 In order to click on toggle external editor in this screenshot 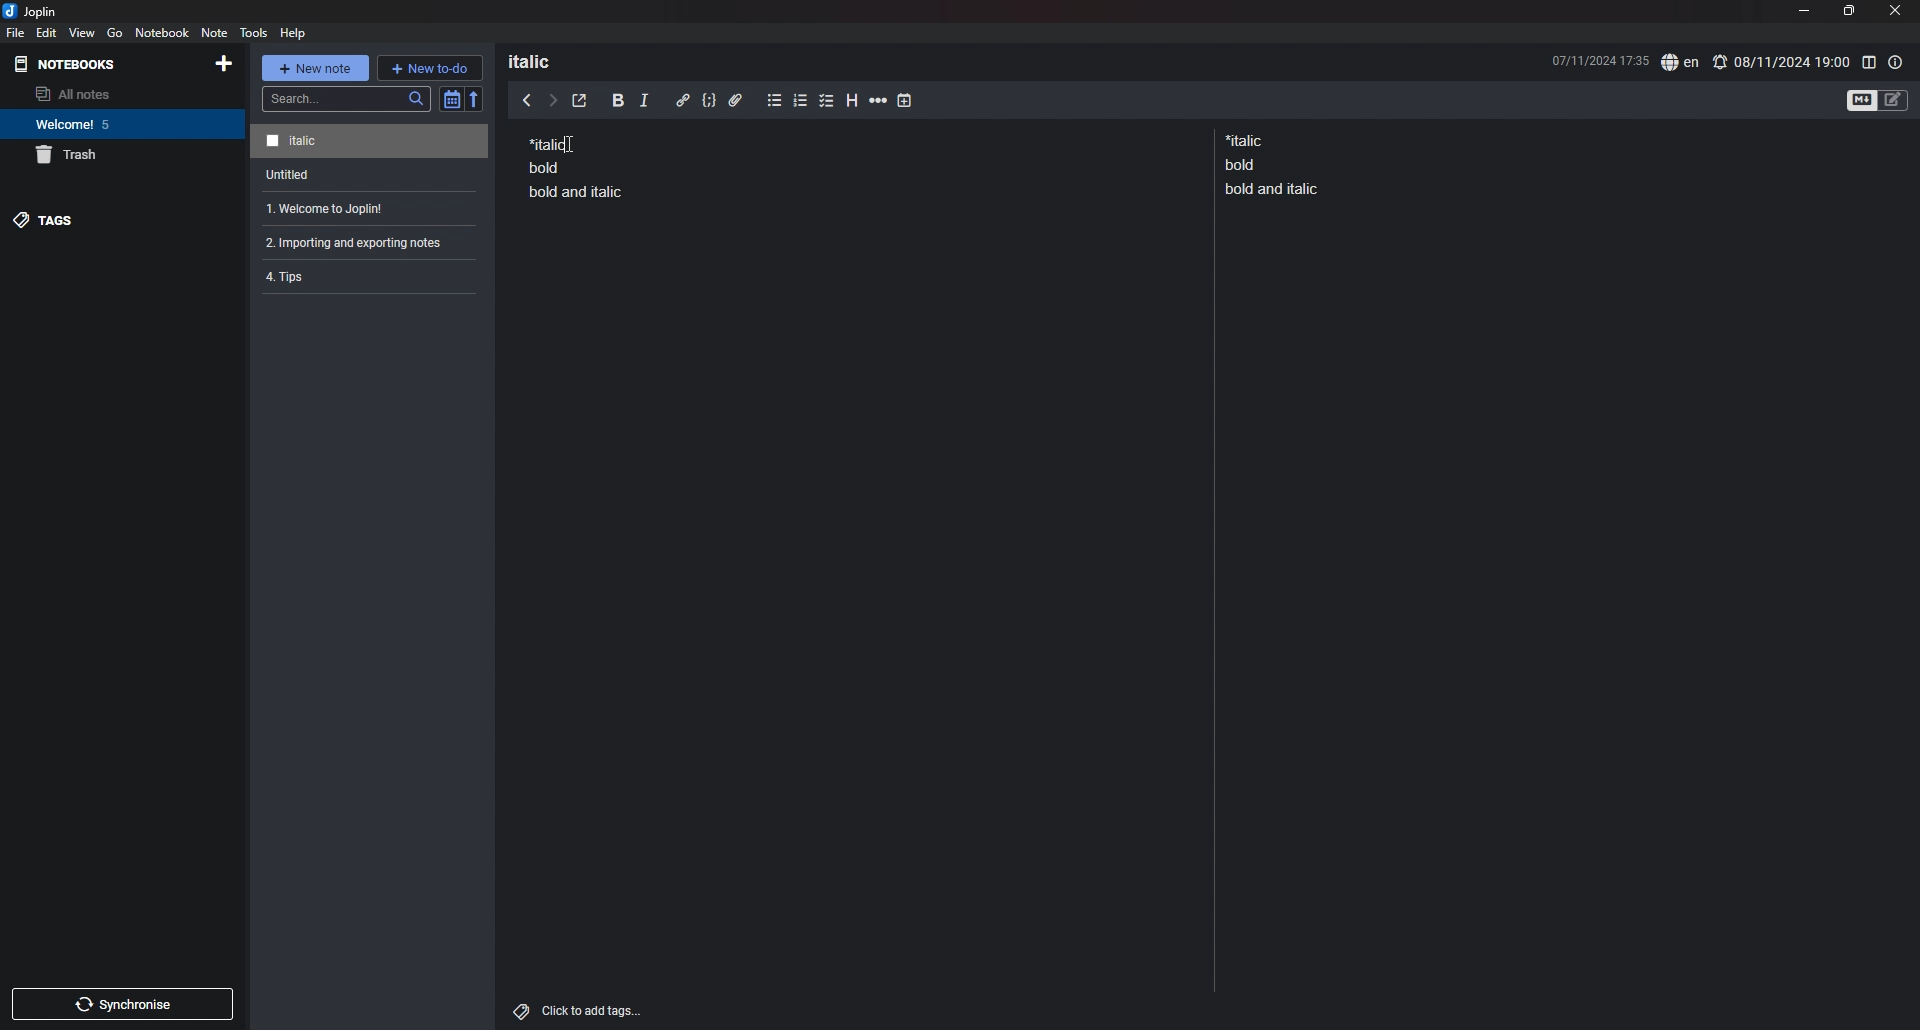, I will do `click(580, 101)`.